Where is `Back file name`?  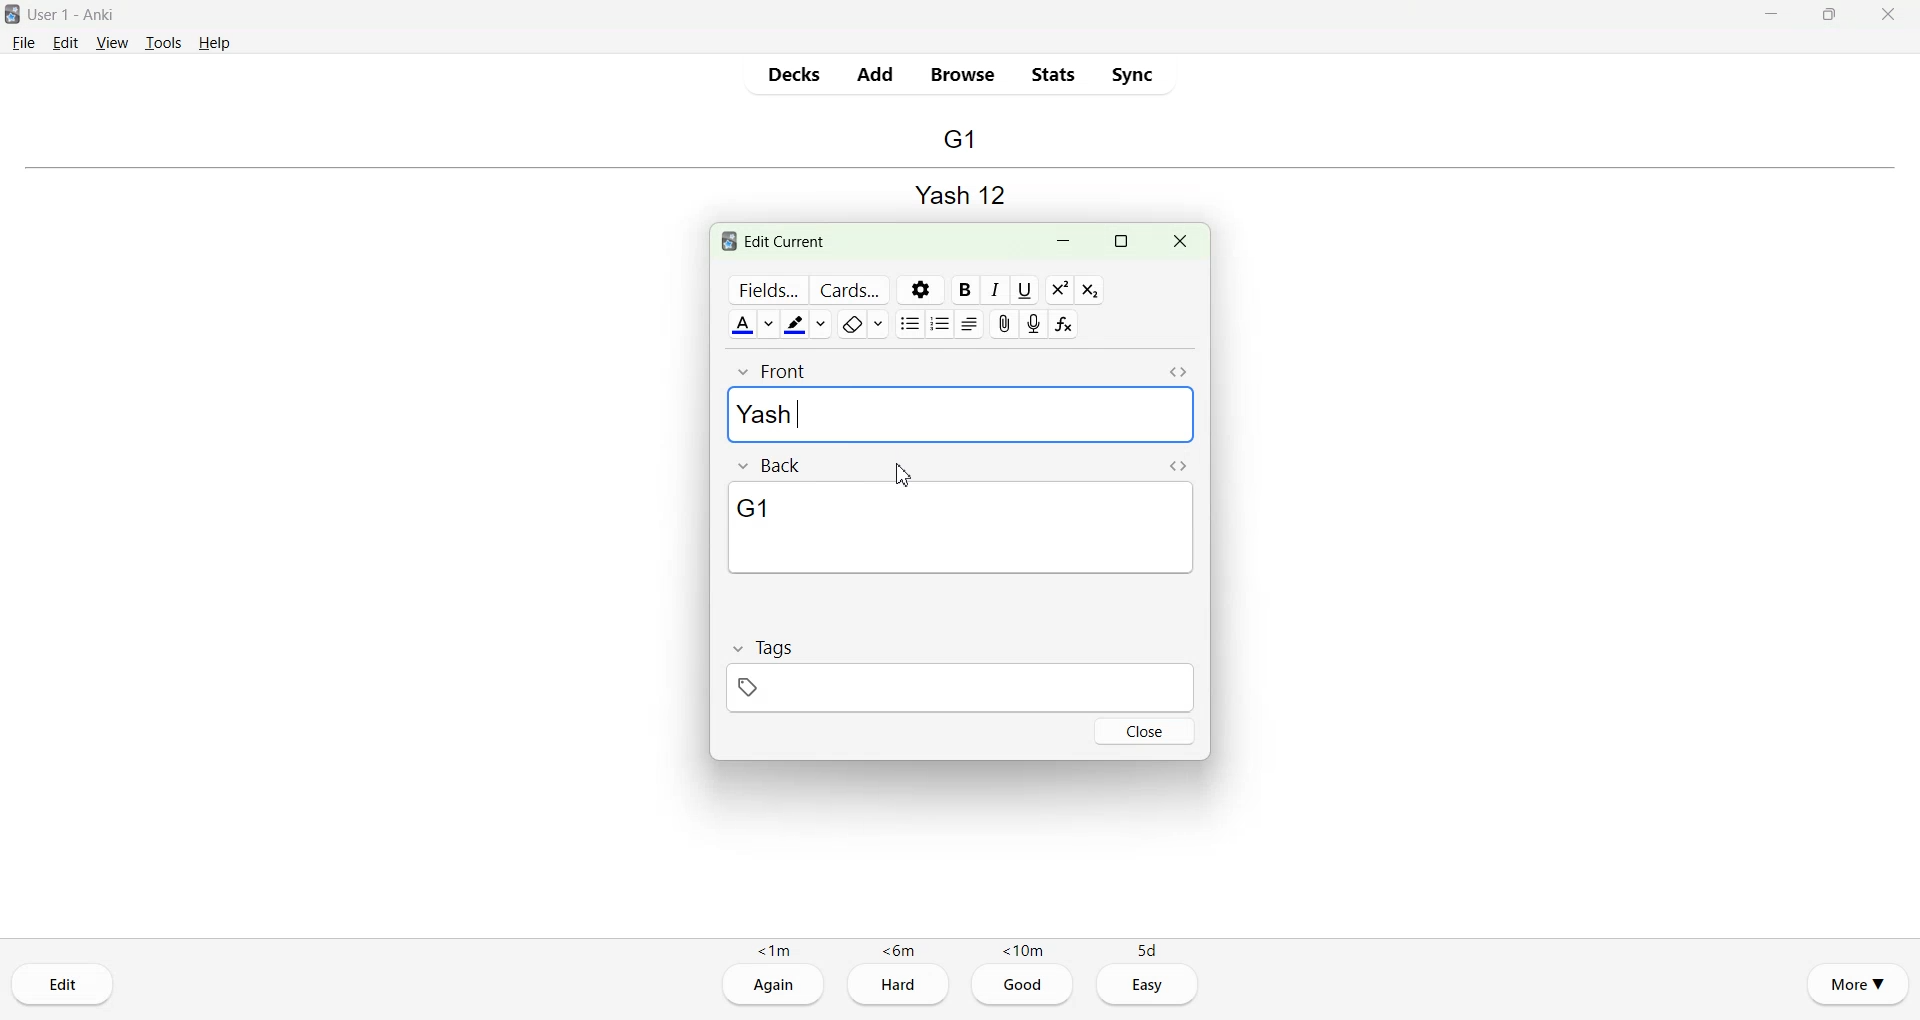
Back file name is located at coordinates (959, 140).